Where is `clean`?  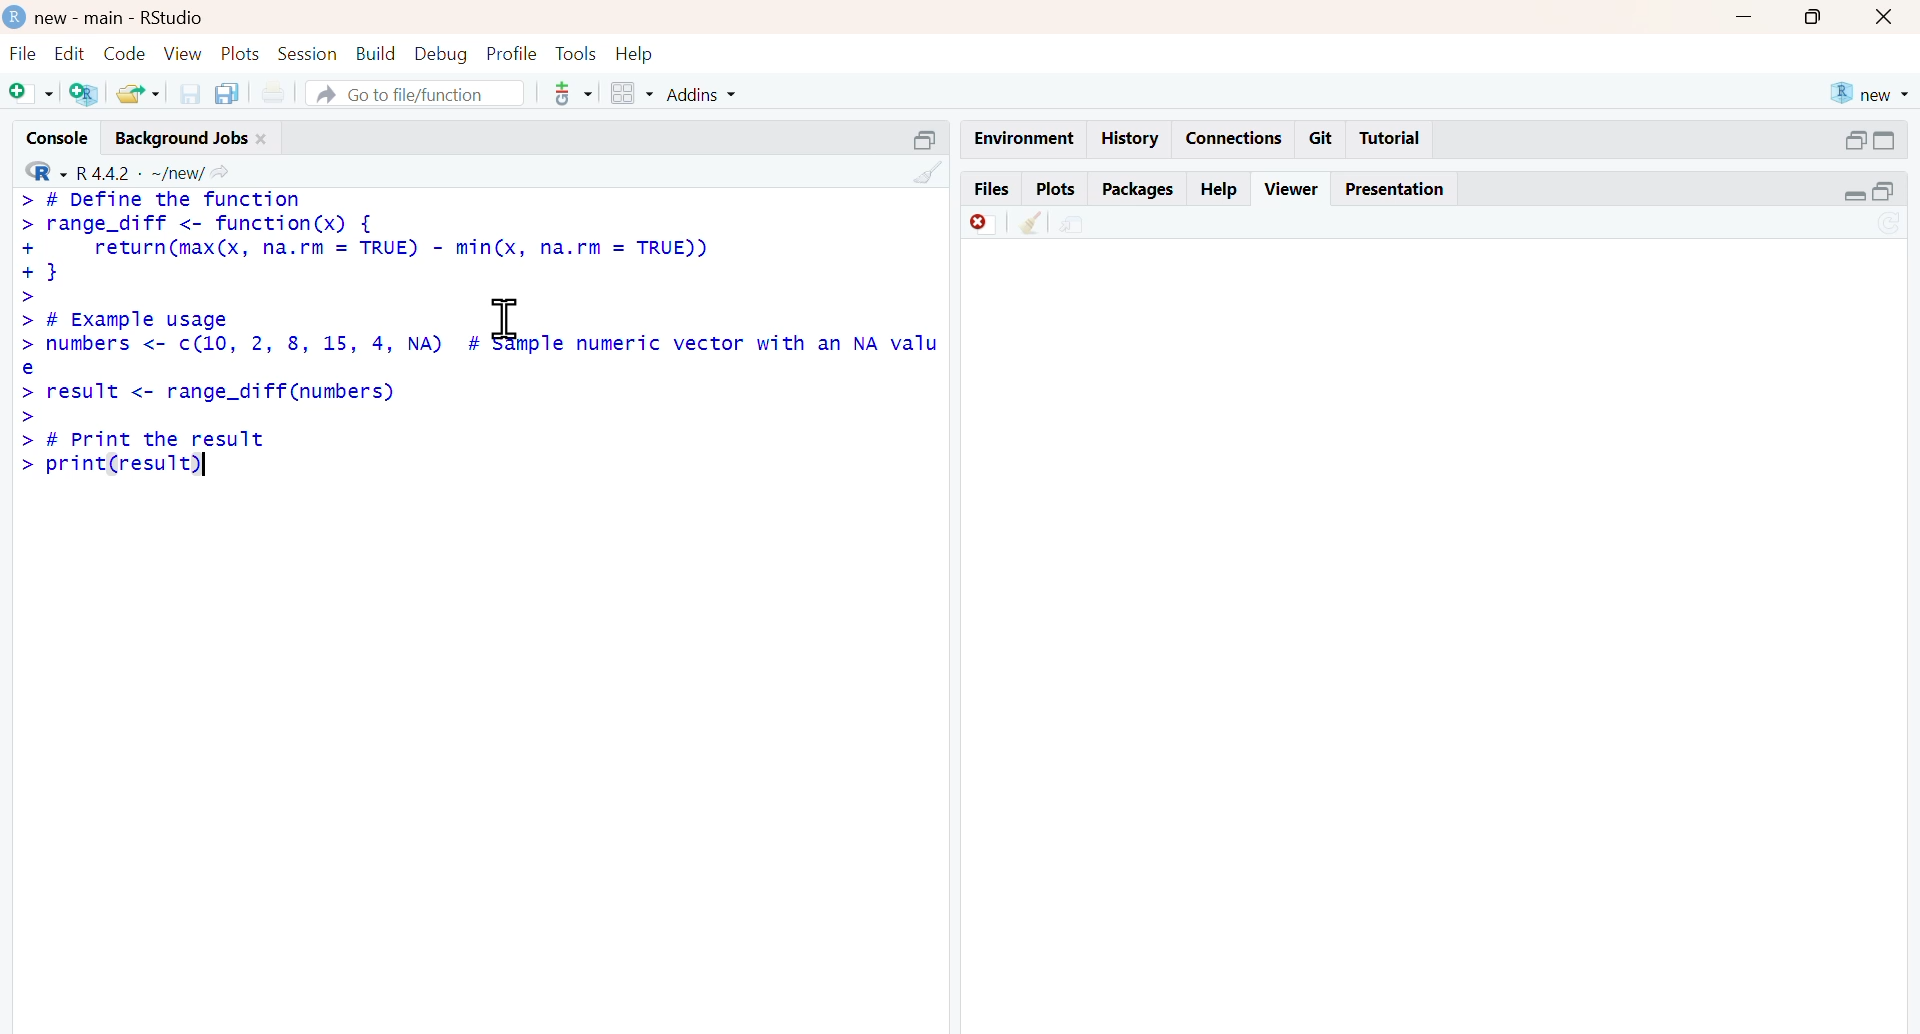 clean is located at coordinates (1032, 222).